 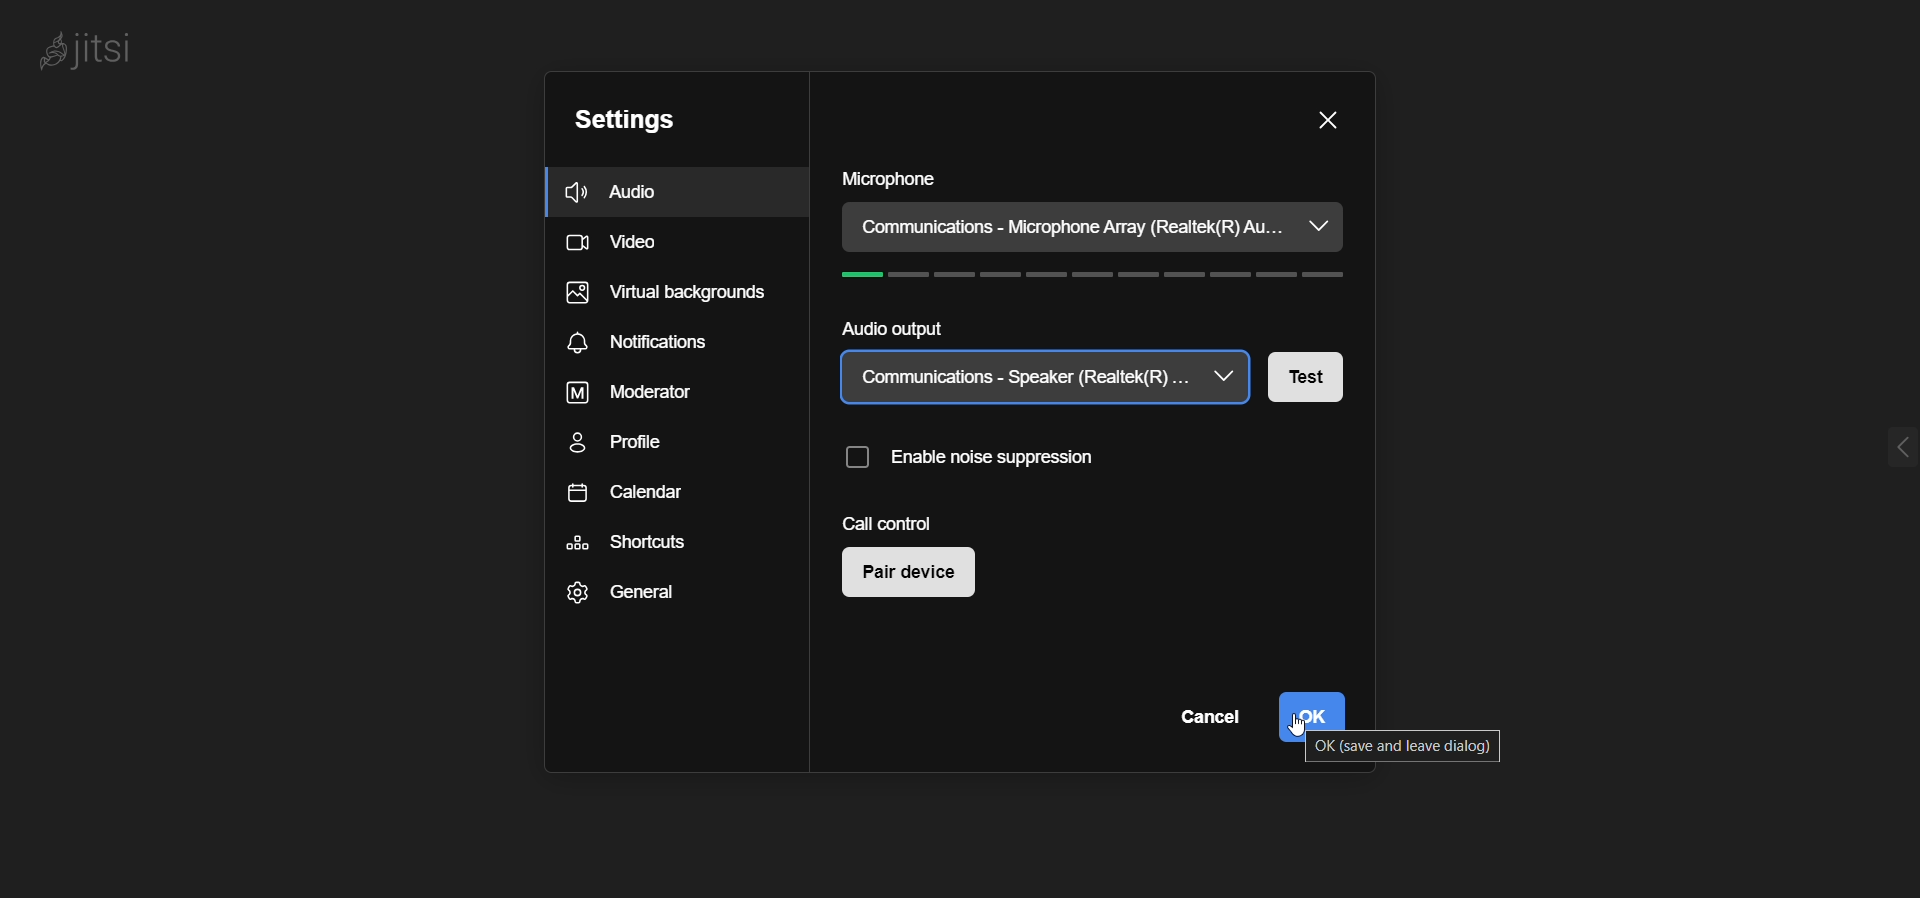 I want to click on call control, so click(x=890, y=523).